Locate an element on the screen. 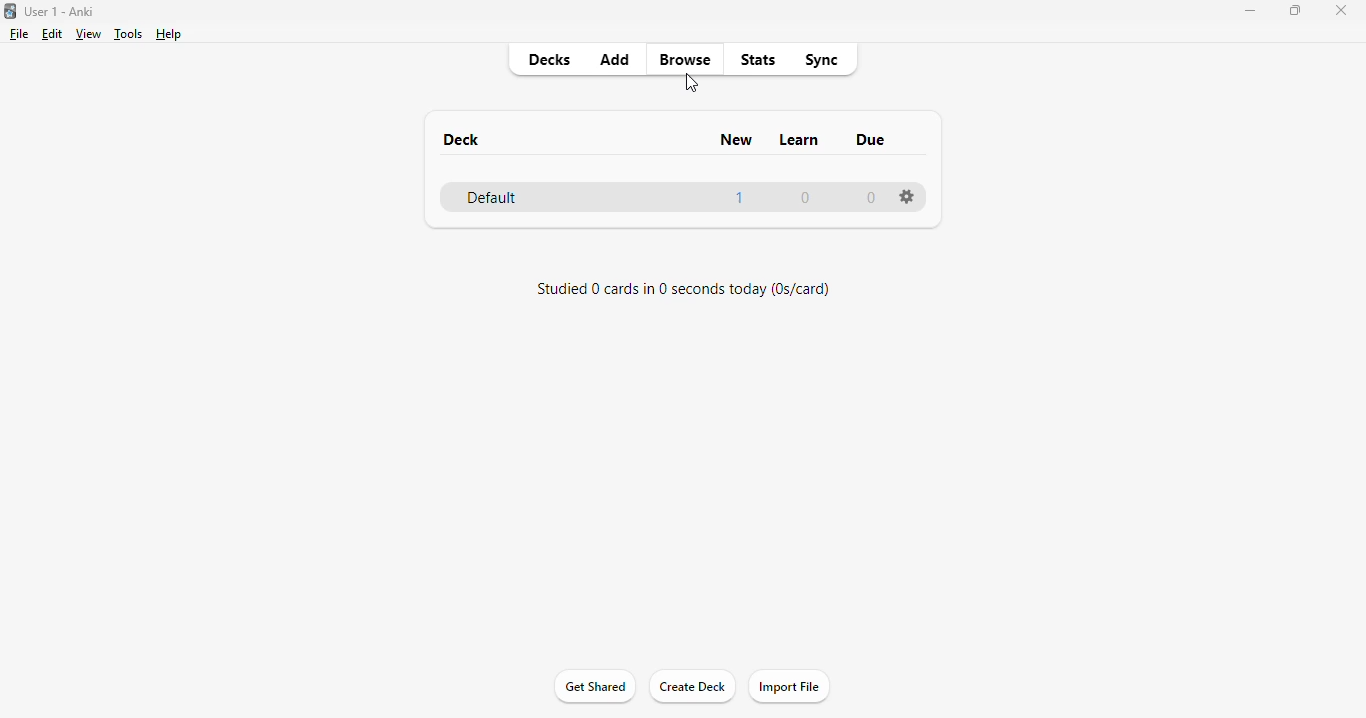  decks is located at coordinates (550, 59).